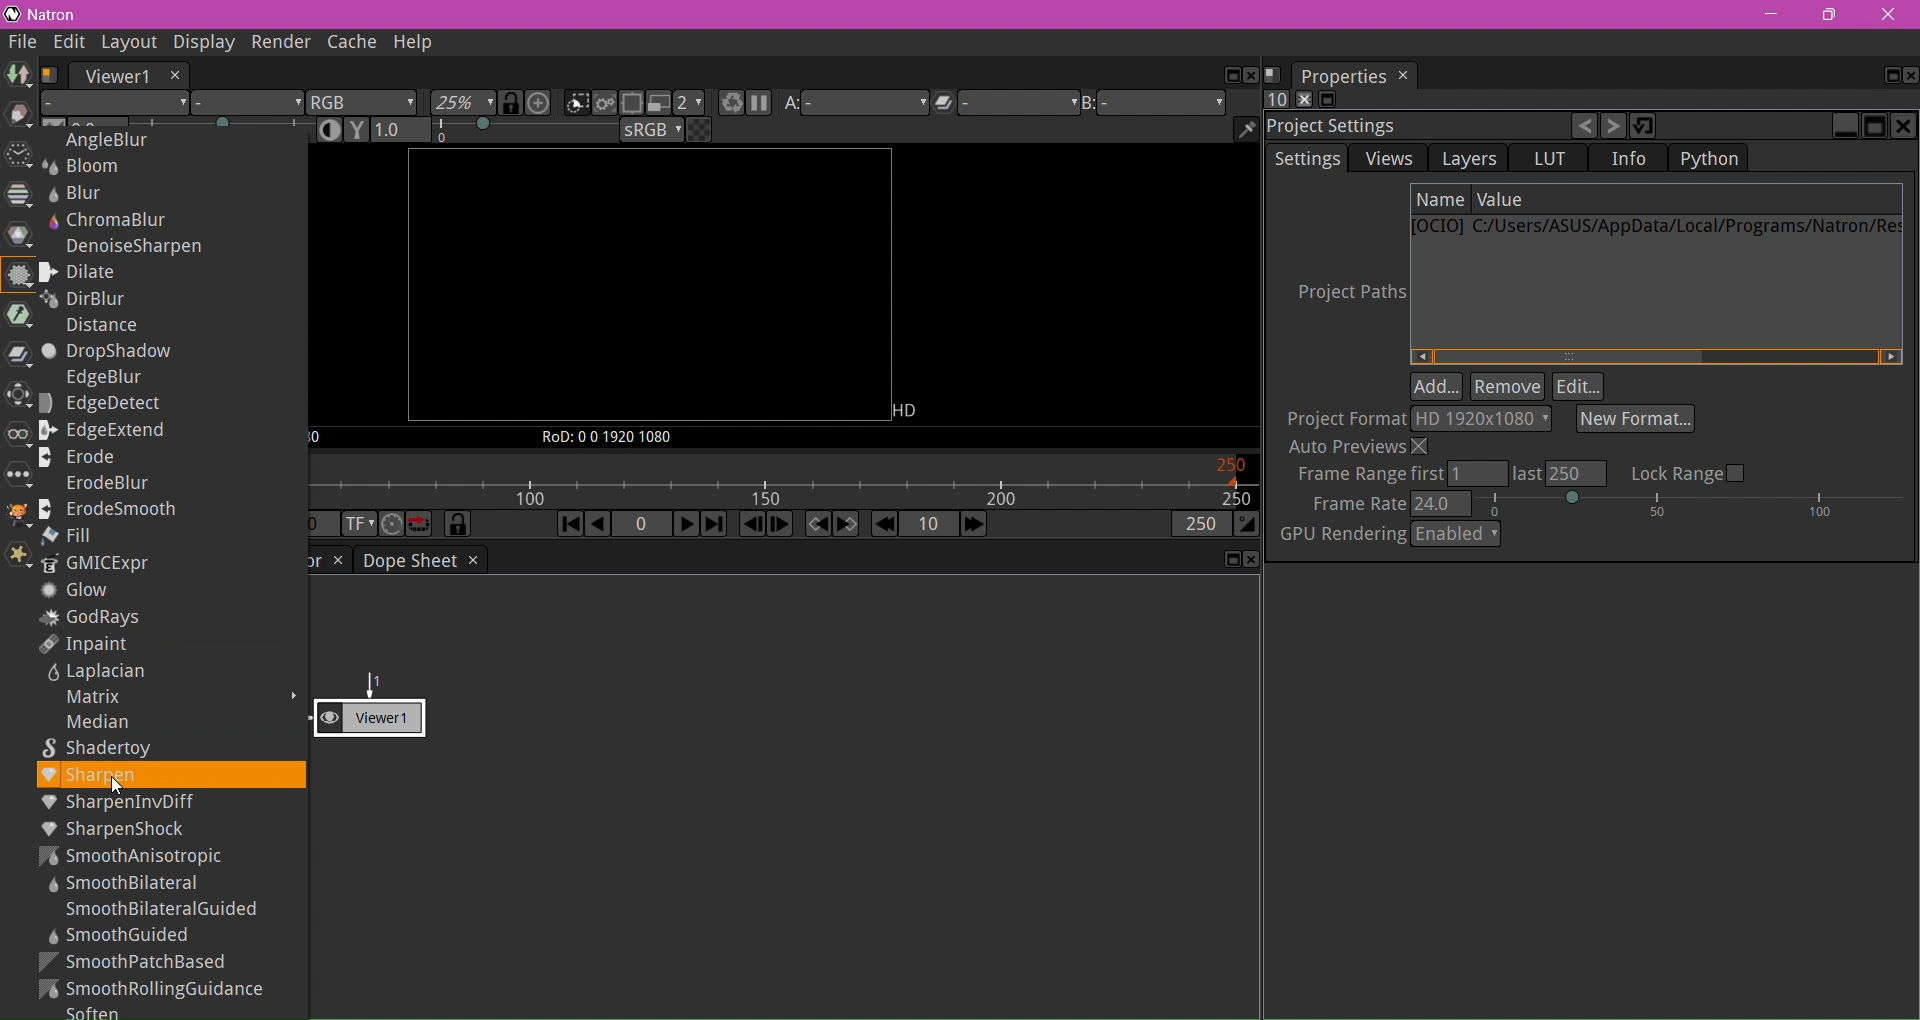 This screenshot has width=1920, height=1020. Describe the element at coordinates (1657, 356) in the screenshot. I see `Horizontal Scroll Bar` at that location.